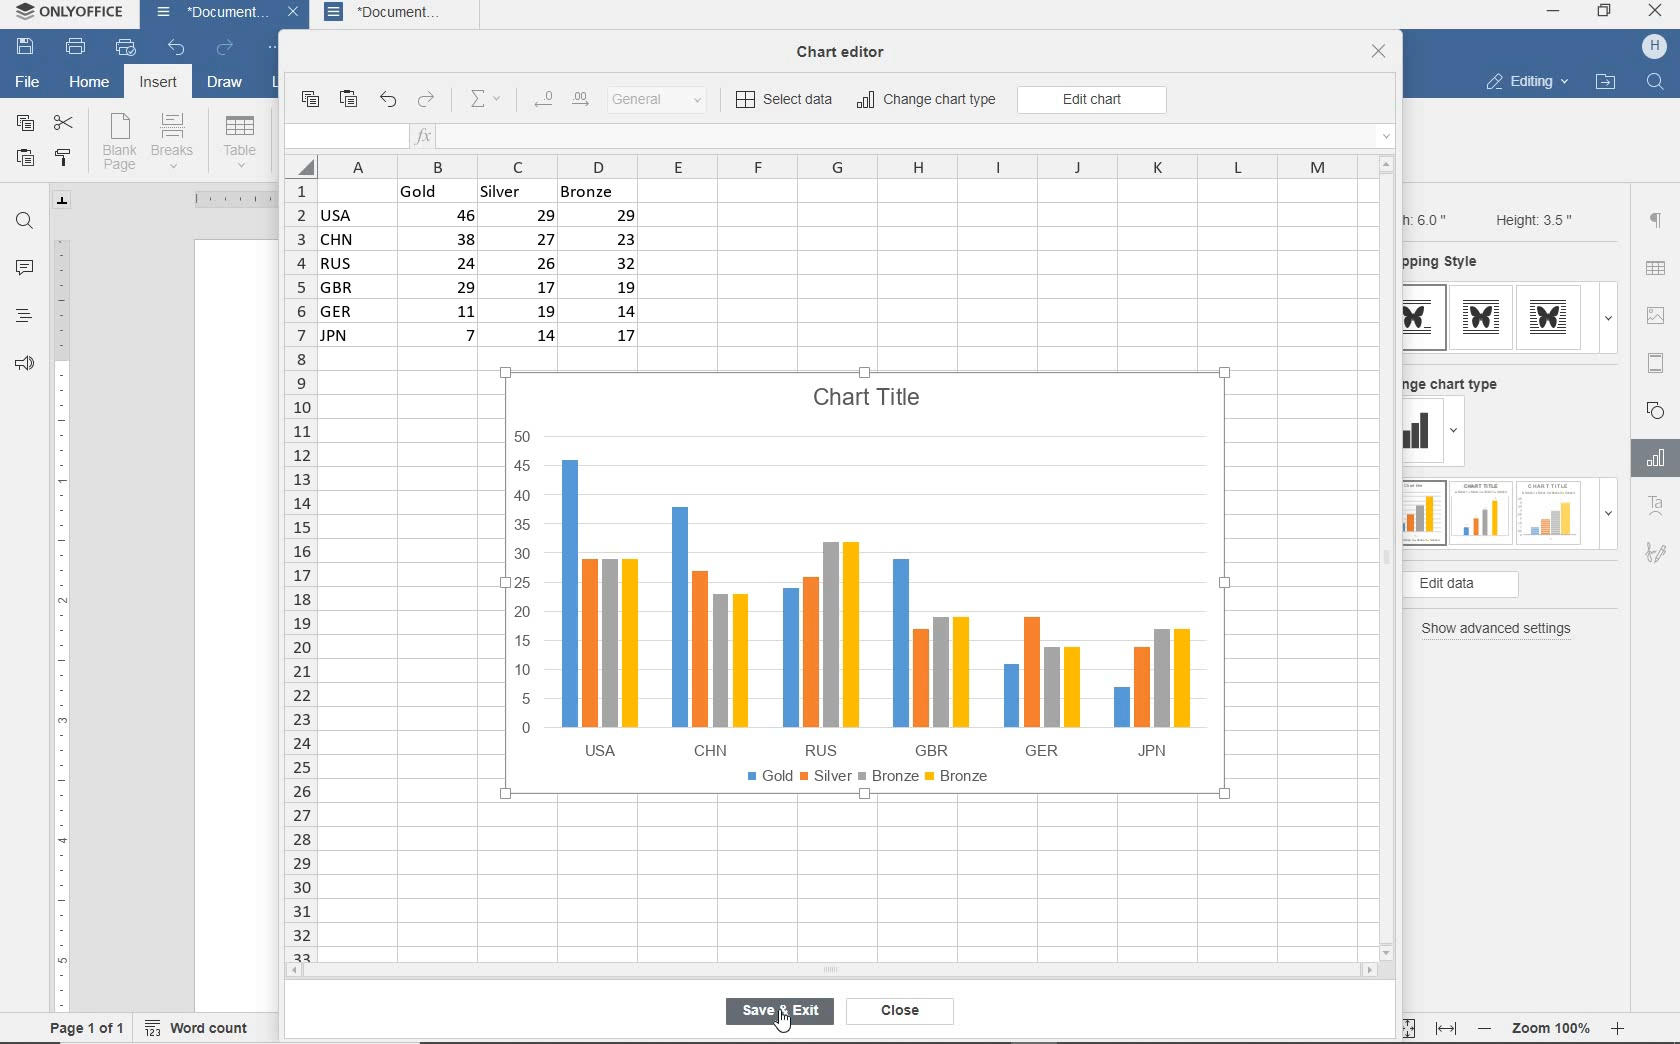  I want to click on image, so click(1659, 315).